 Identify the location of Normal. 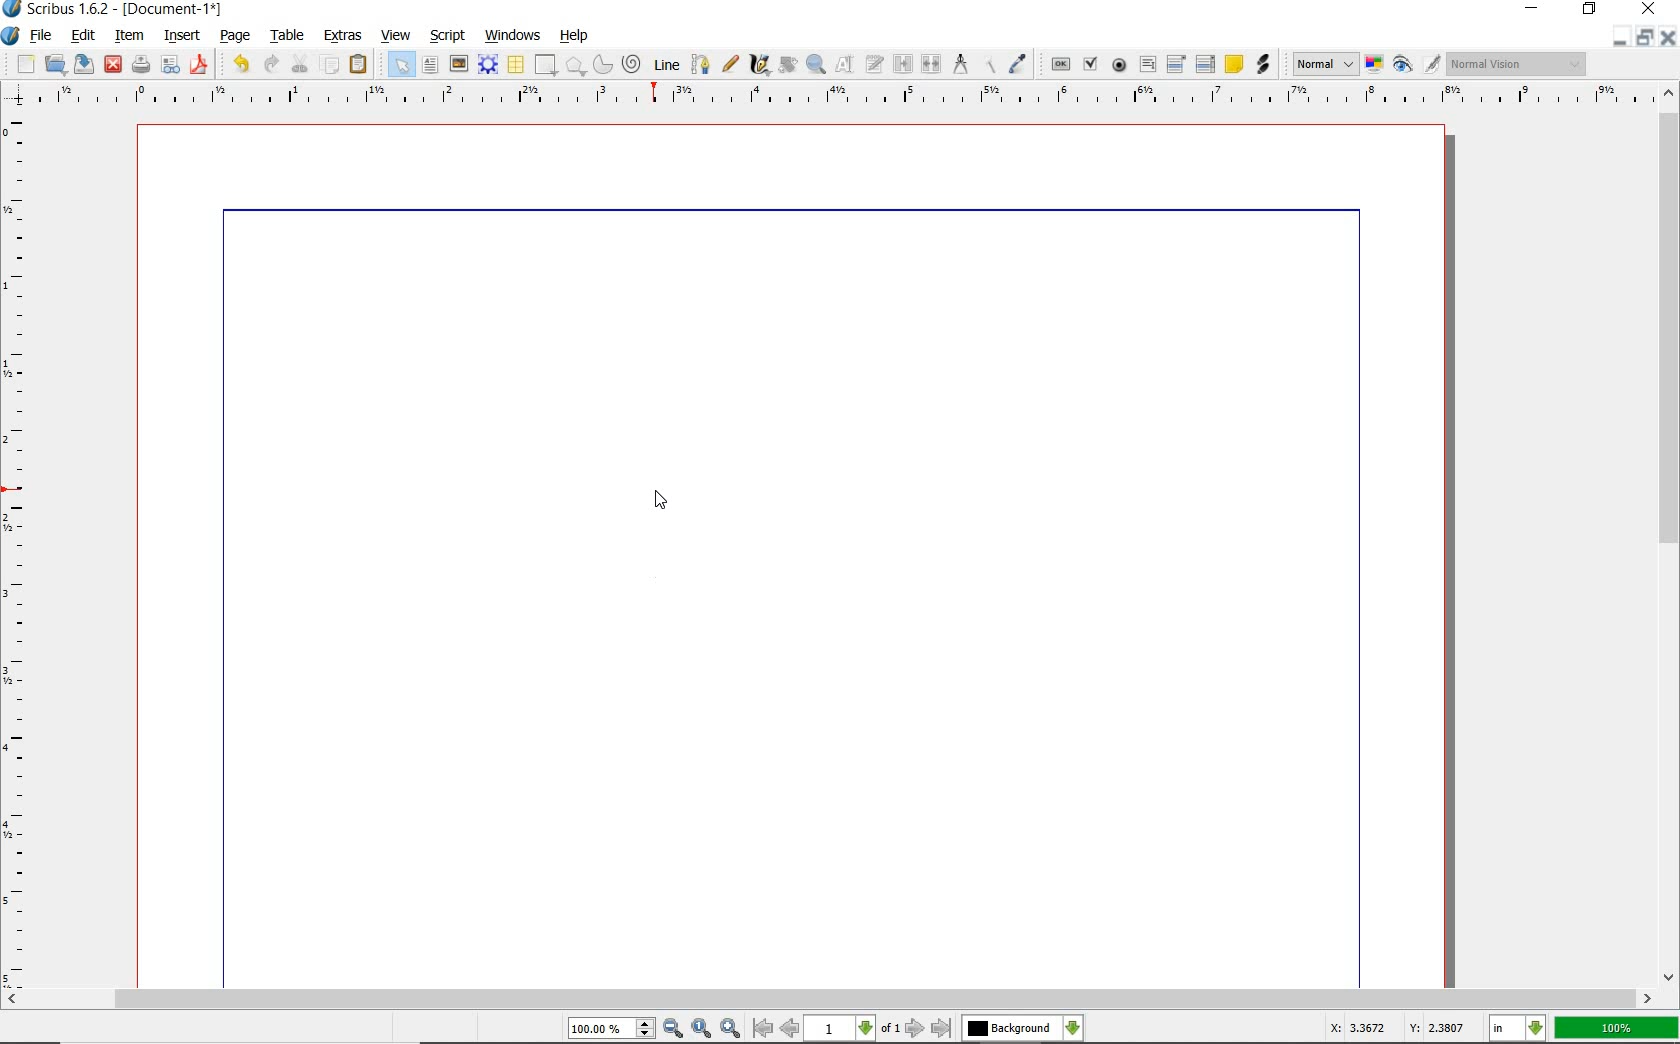
(1324, 64).